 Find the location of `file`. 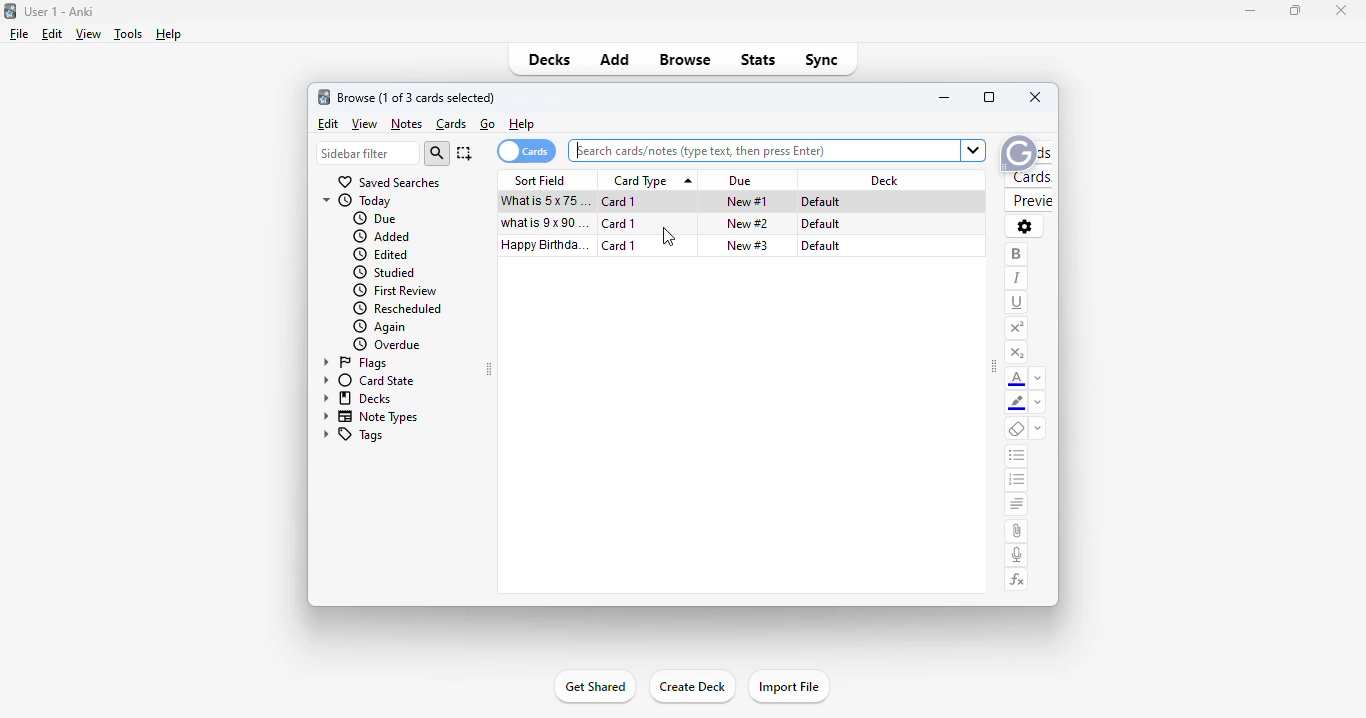

file is located at coordinates (19, 34).